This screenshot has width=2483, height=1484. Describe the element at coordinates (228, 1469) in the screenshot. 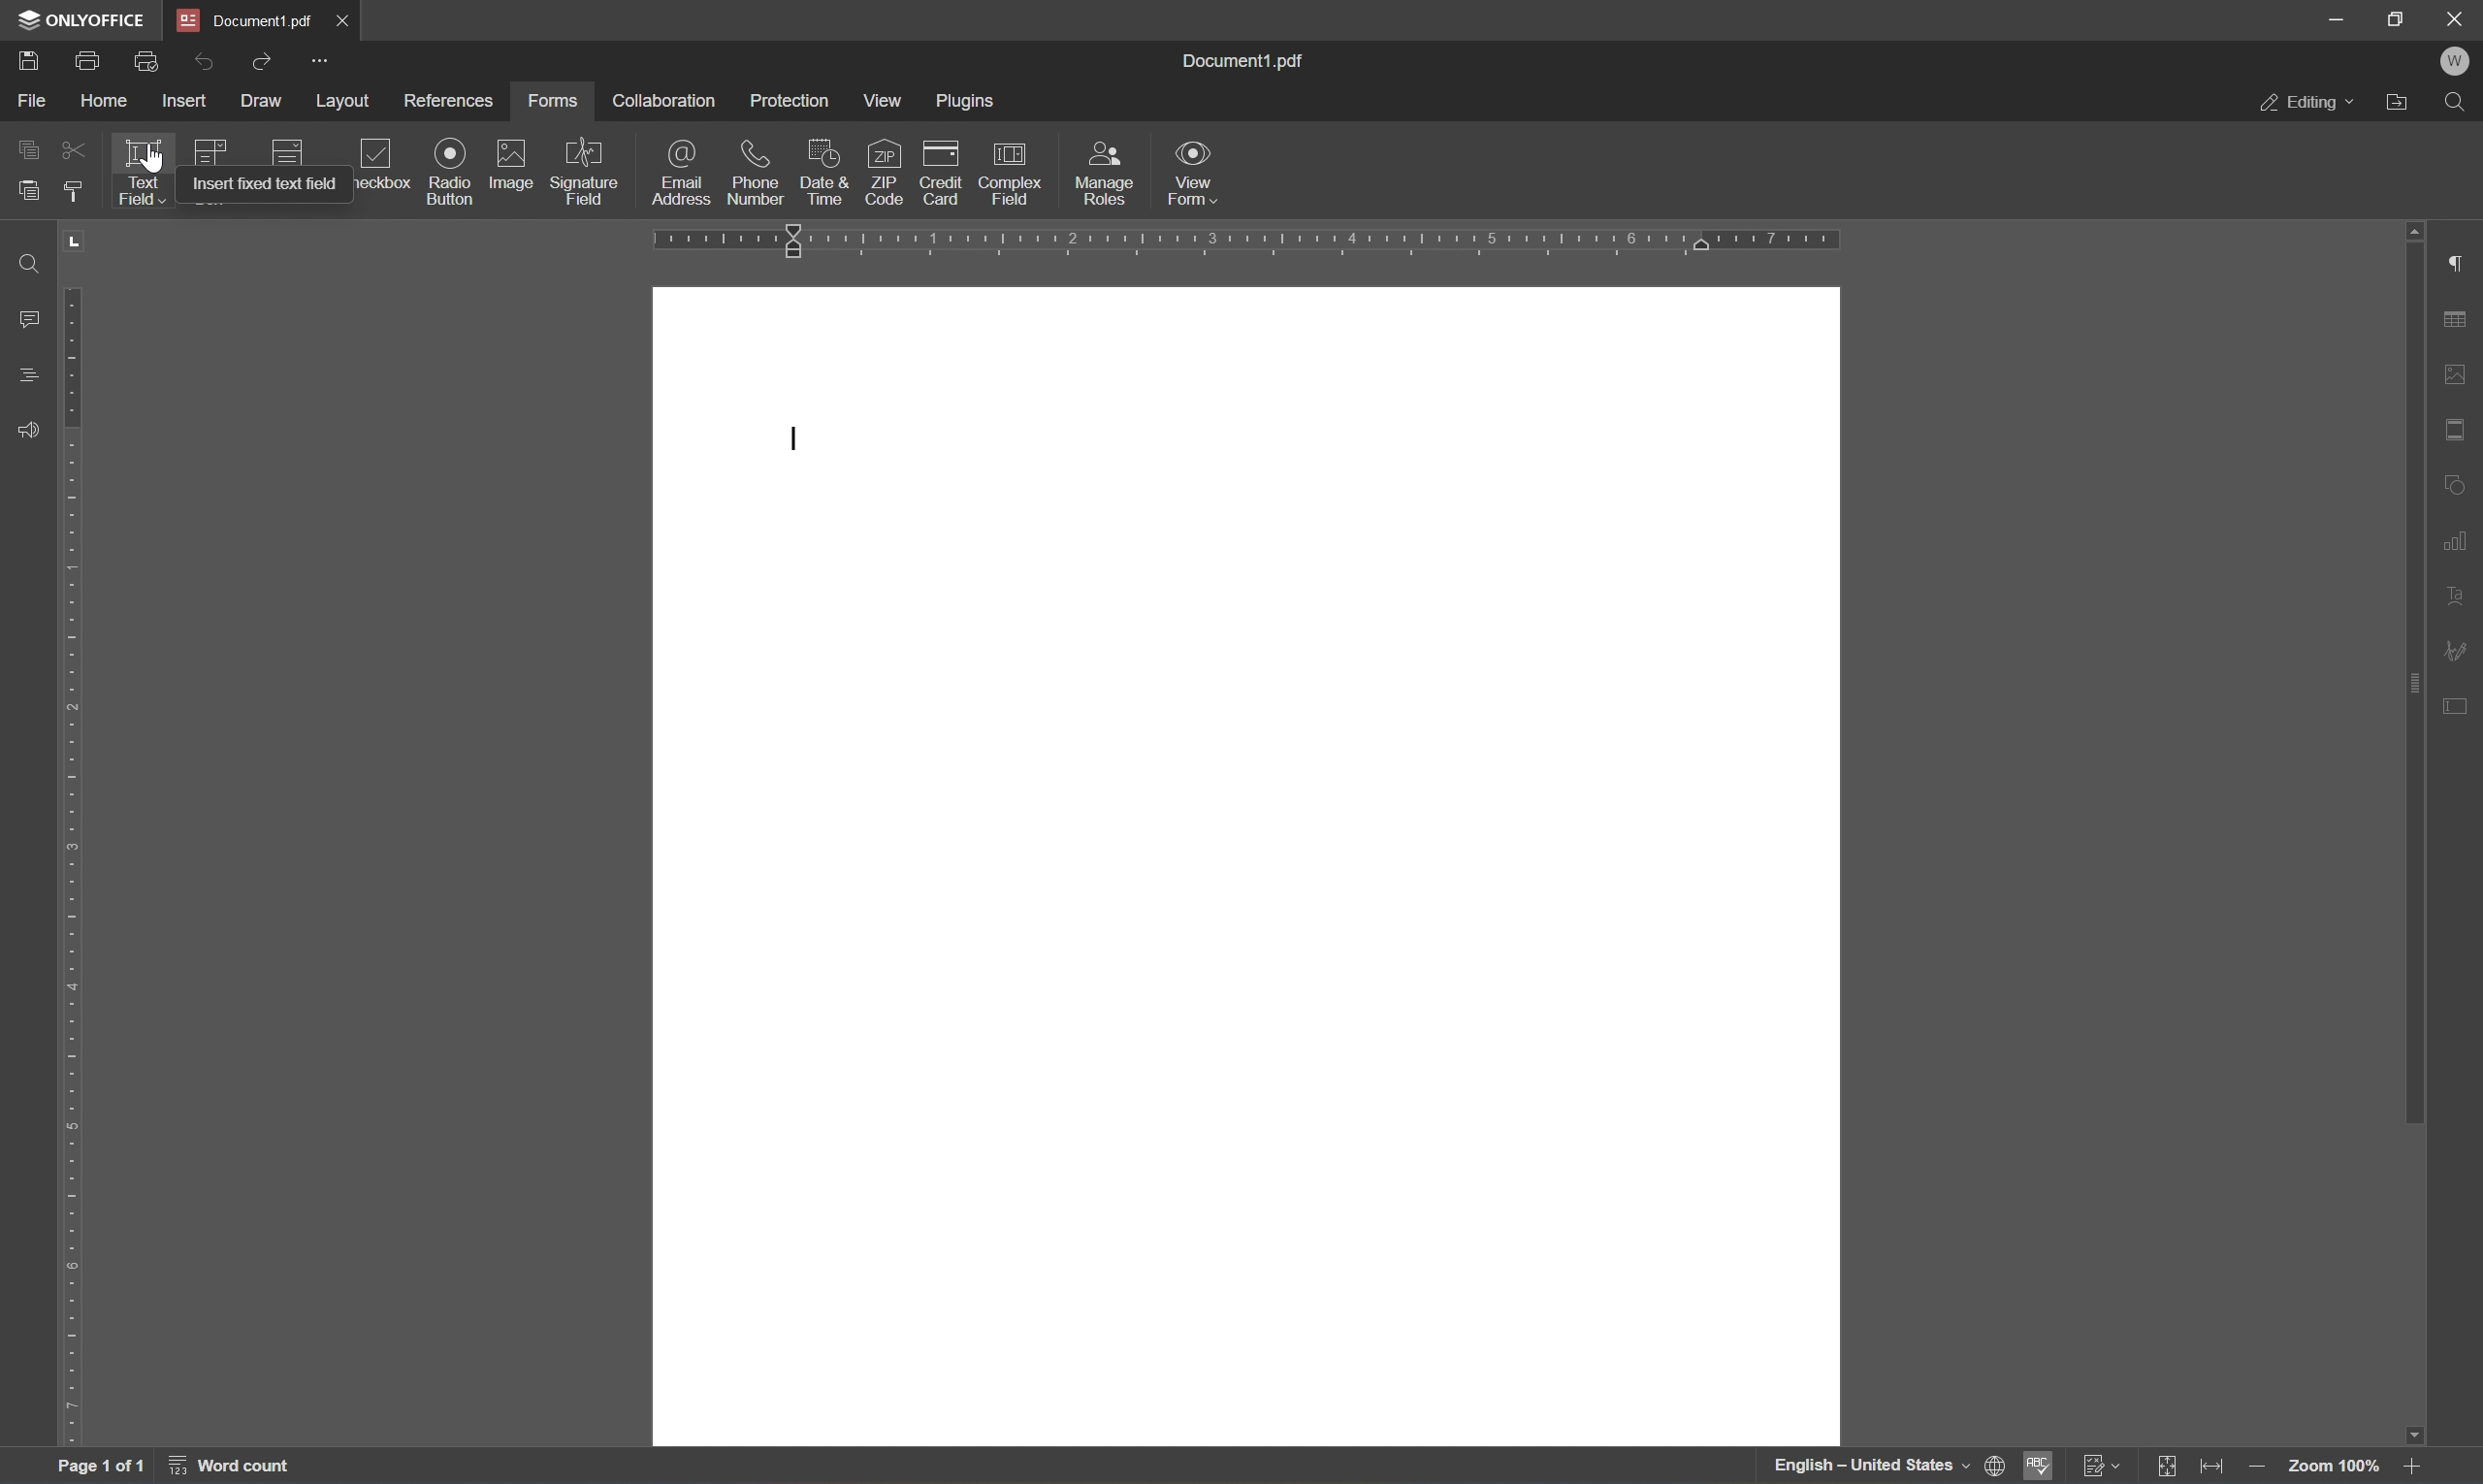

I see `word count` at that location.